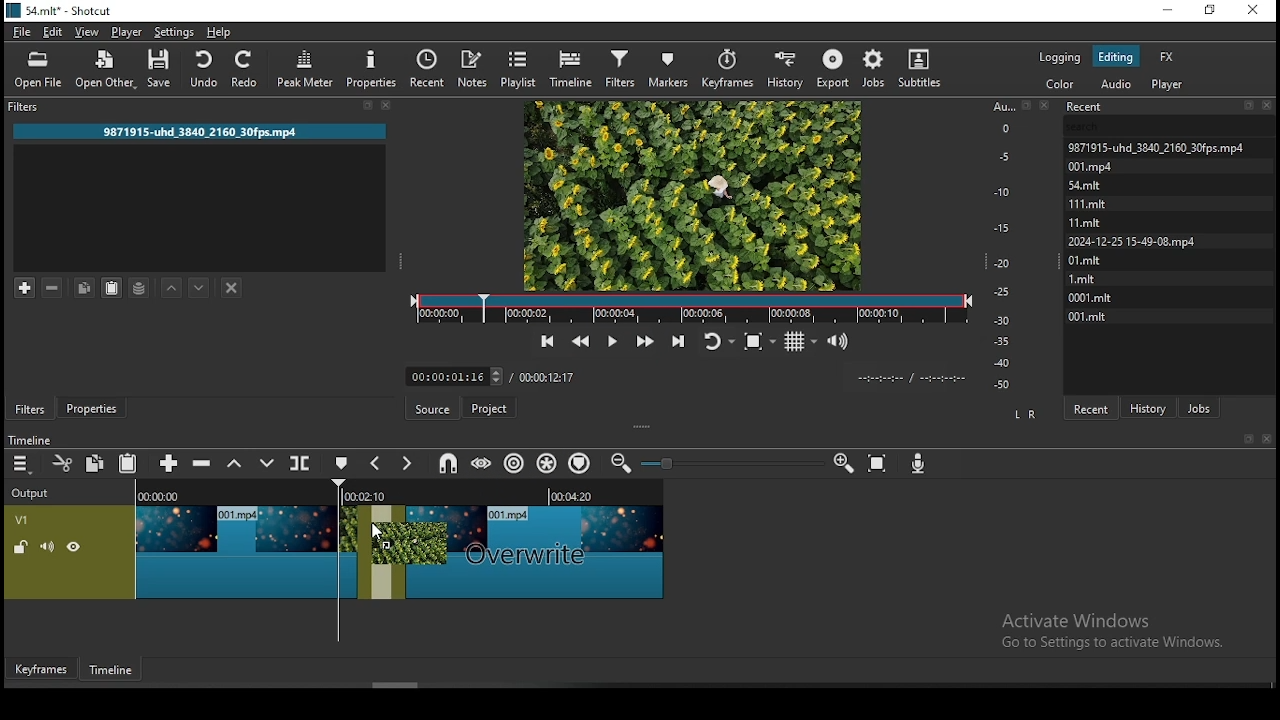 The width and height of the screenshot is (1280, 720). Describe the element at coordinates (233, 289) in the screenshot. I see `deselect filter` at that location.